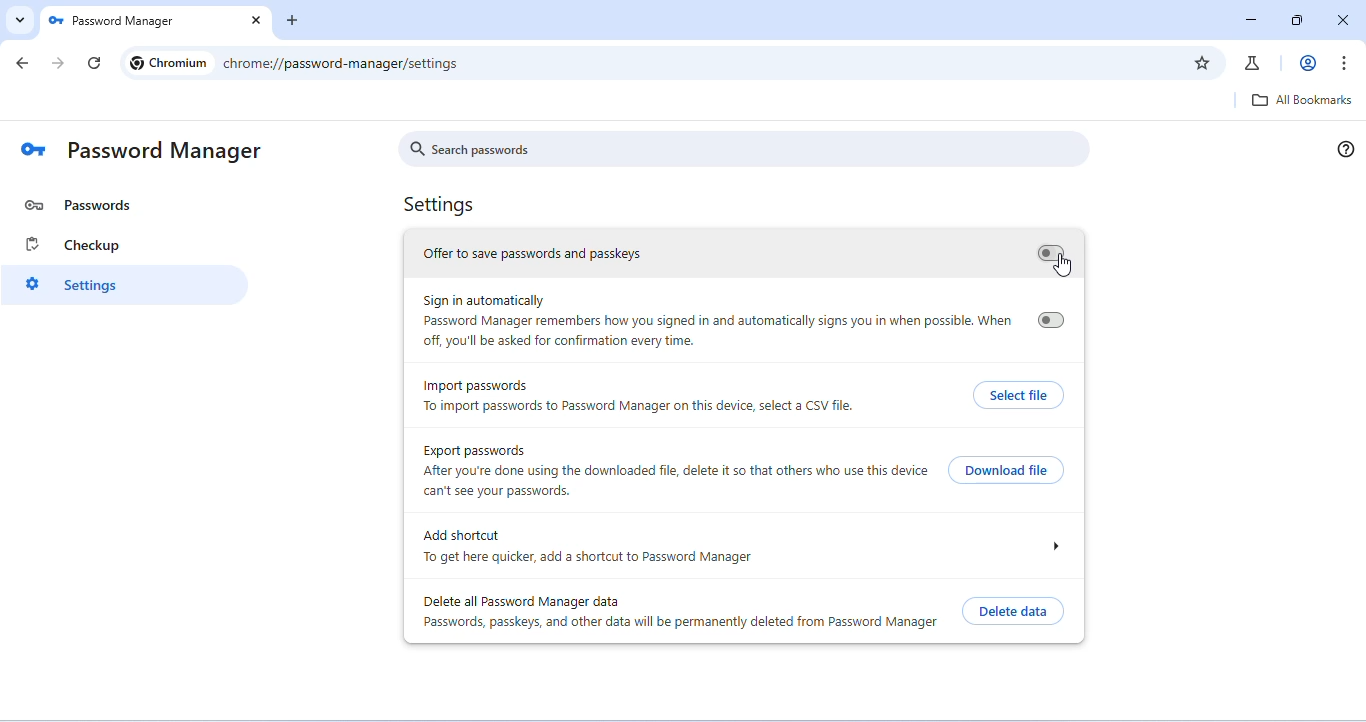  Describe the element at coordinates (1345, 64) in the screenshot. I see `customize and control chromium` at that location.